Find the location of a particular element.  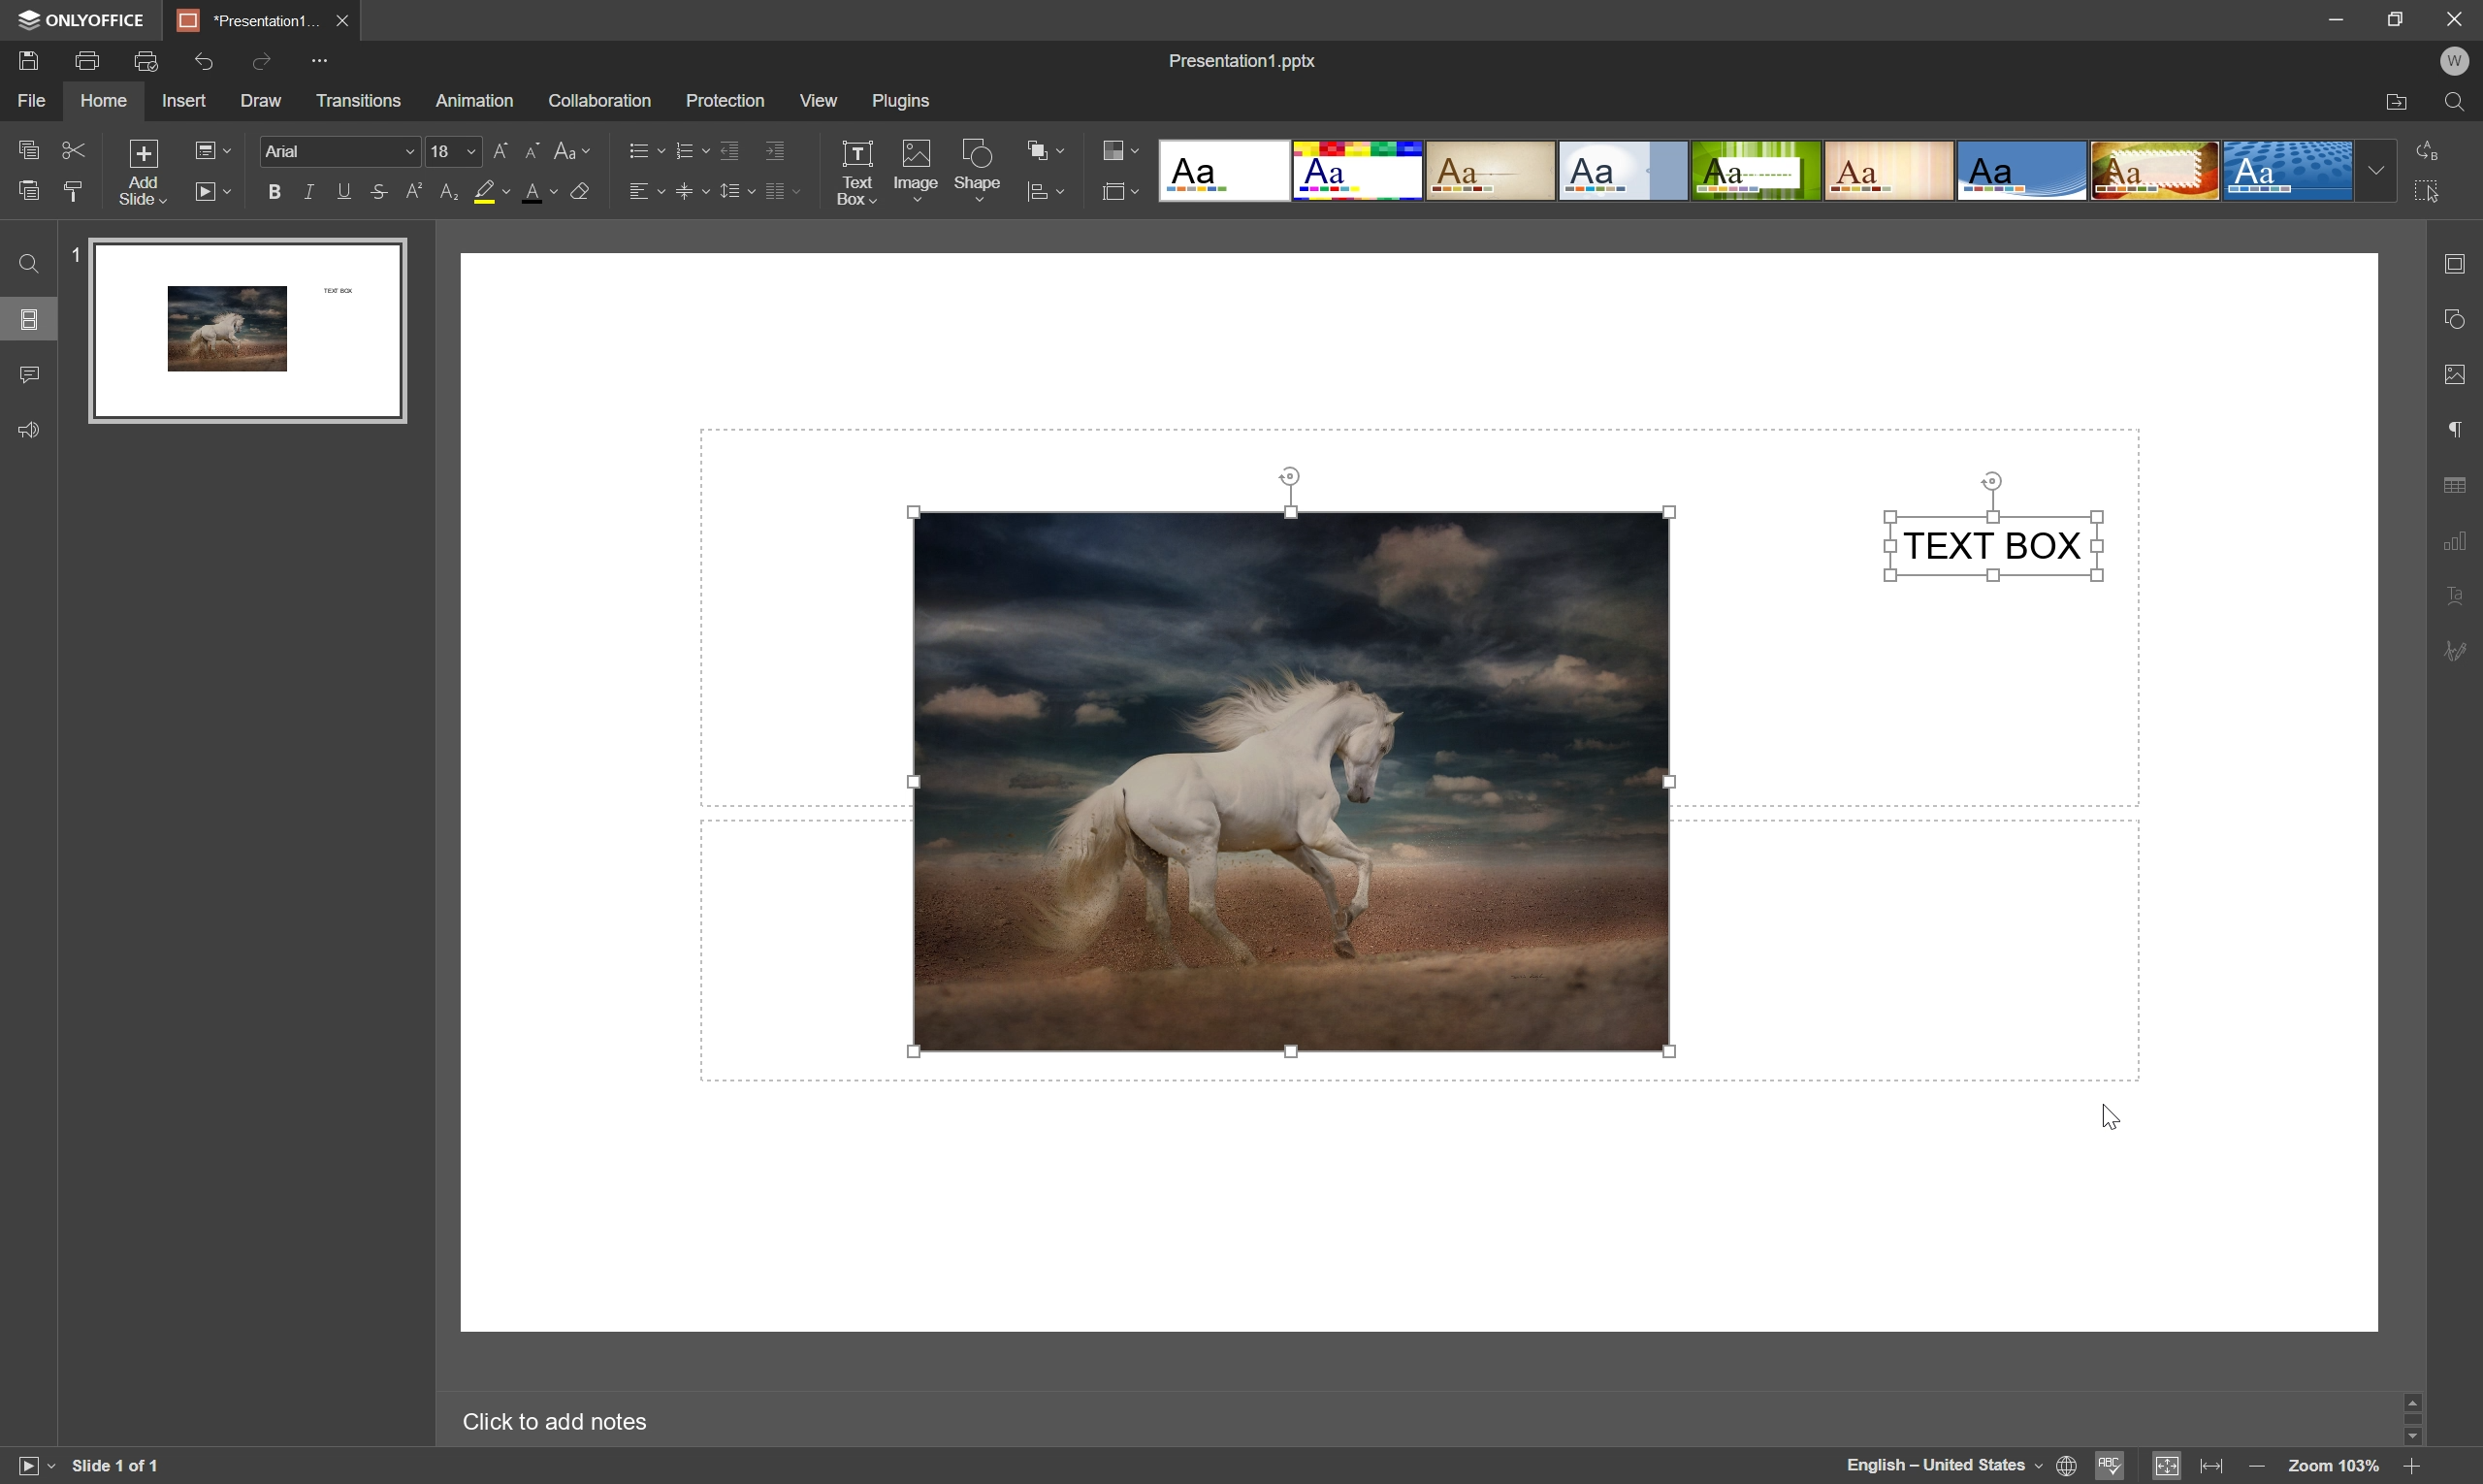

subscript is located at coordinates (449, 191).